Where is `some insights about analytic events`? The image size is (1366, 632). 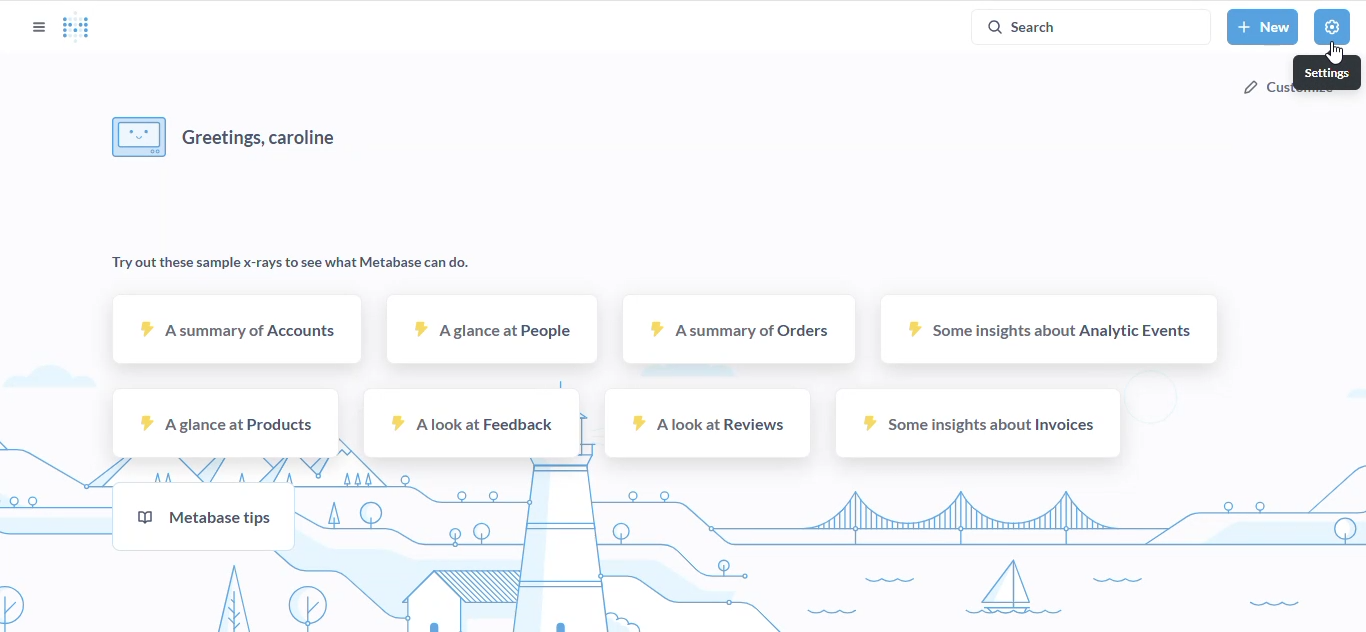
some insights about analytic events is located at coordinates (1049, 330).